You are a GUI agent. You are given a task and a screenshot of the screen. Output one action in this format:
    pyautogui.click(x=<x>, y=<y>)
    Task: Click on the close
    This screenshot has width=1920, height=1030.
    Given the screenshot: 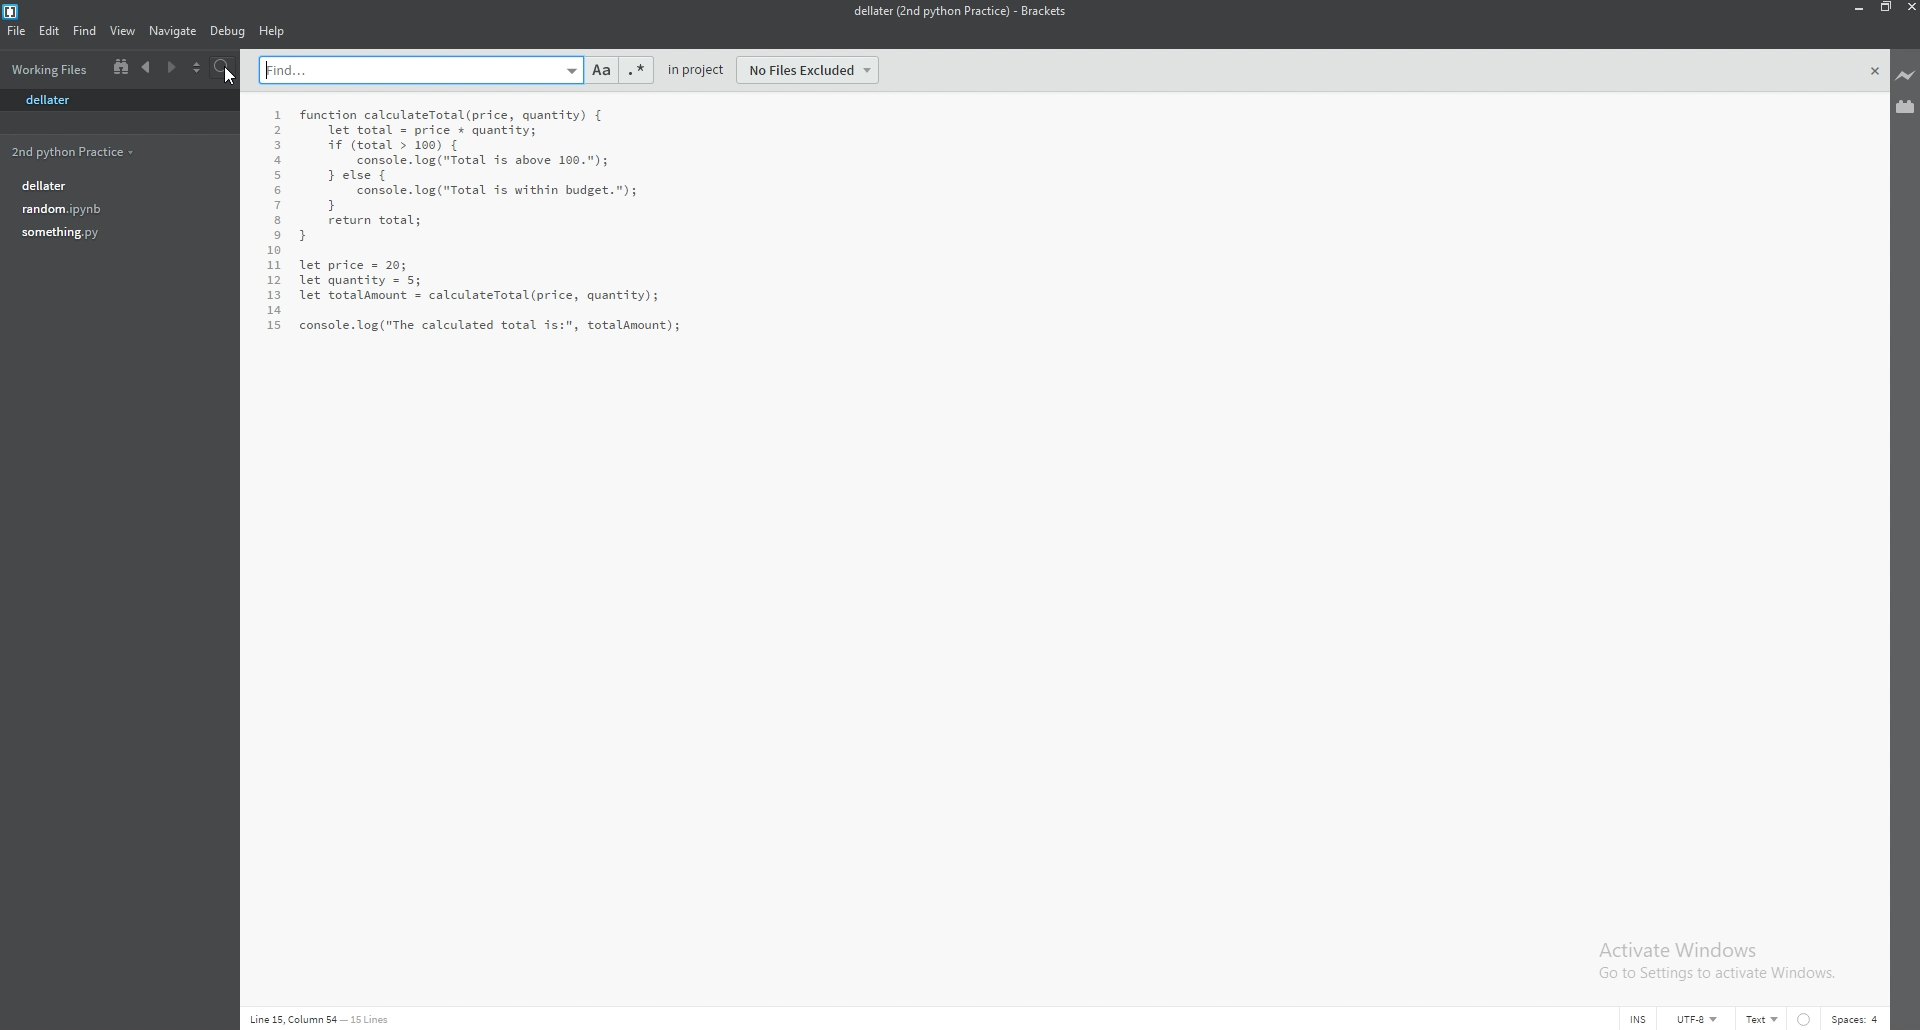 What is the action you would take?
    pyautogui.click(x=1876, y=71)
    